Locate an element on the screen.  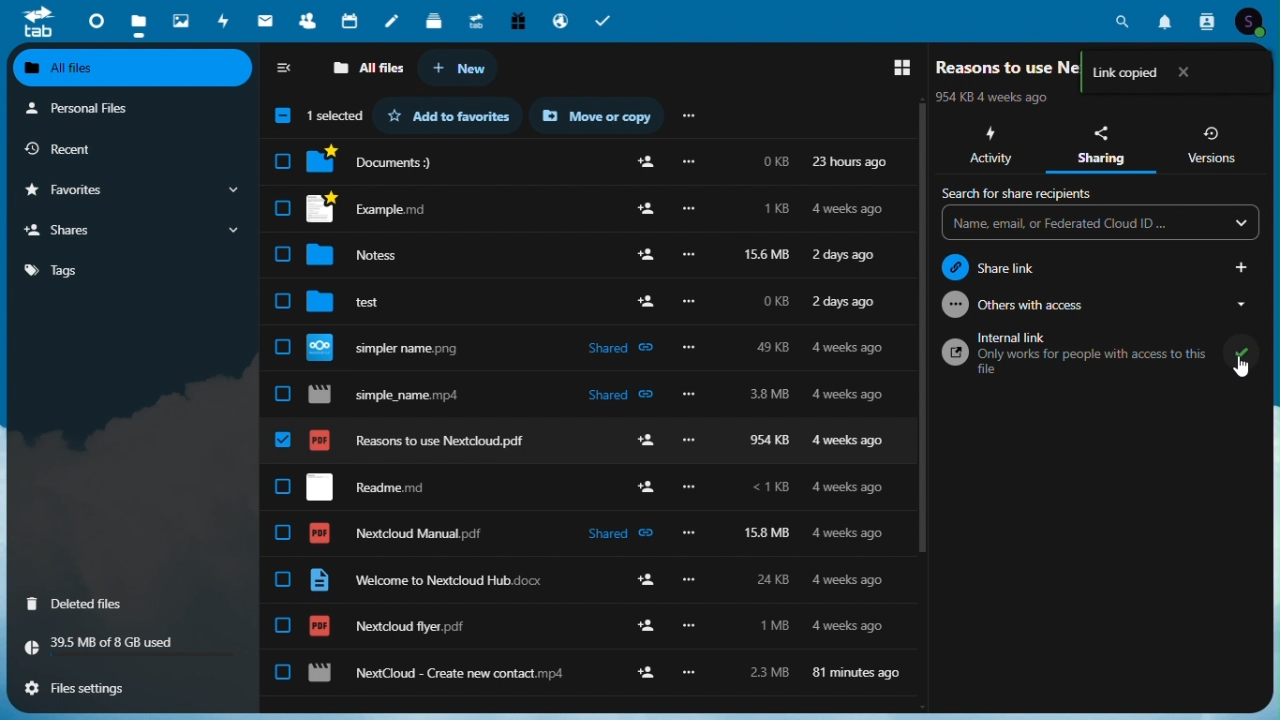
 add user is located at coordinates (647, 165).